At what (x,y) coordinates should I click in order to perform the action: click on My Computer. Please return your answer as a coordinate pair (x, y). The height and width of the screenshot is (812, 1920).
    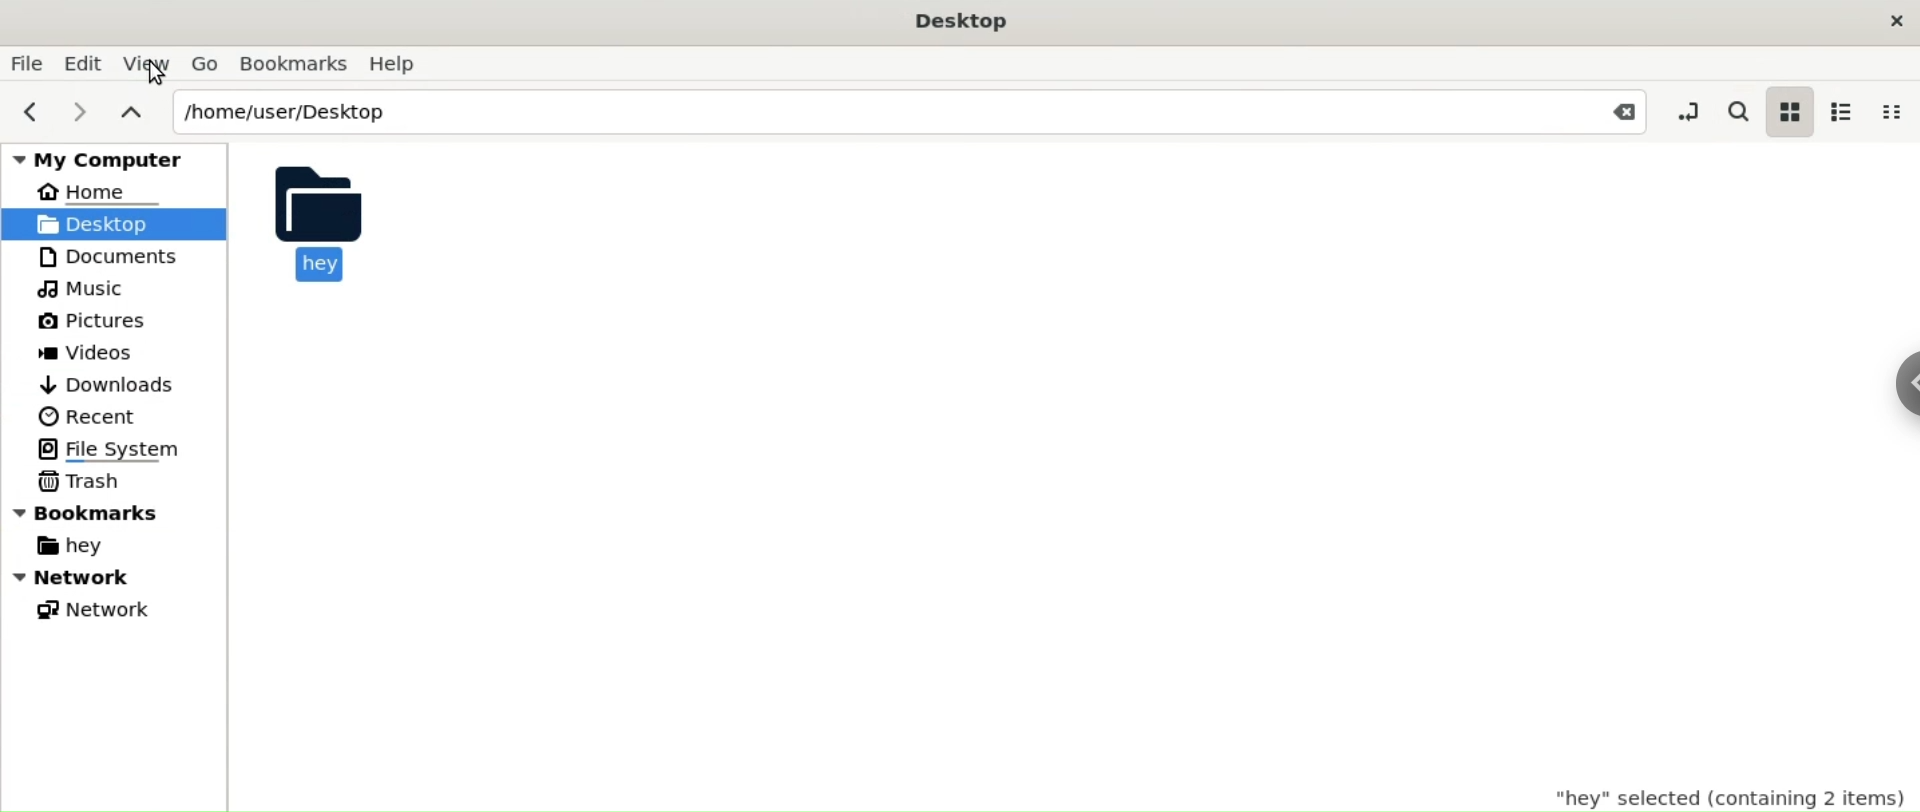
    Looking at the image, I should click on (109, 156).